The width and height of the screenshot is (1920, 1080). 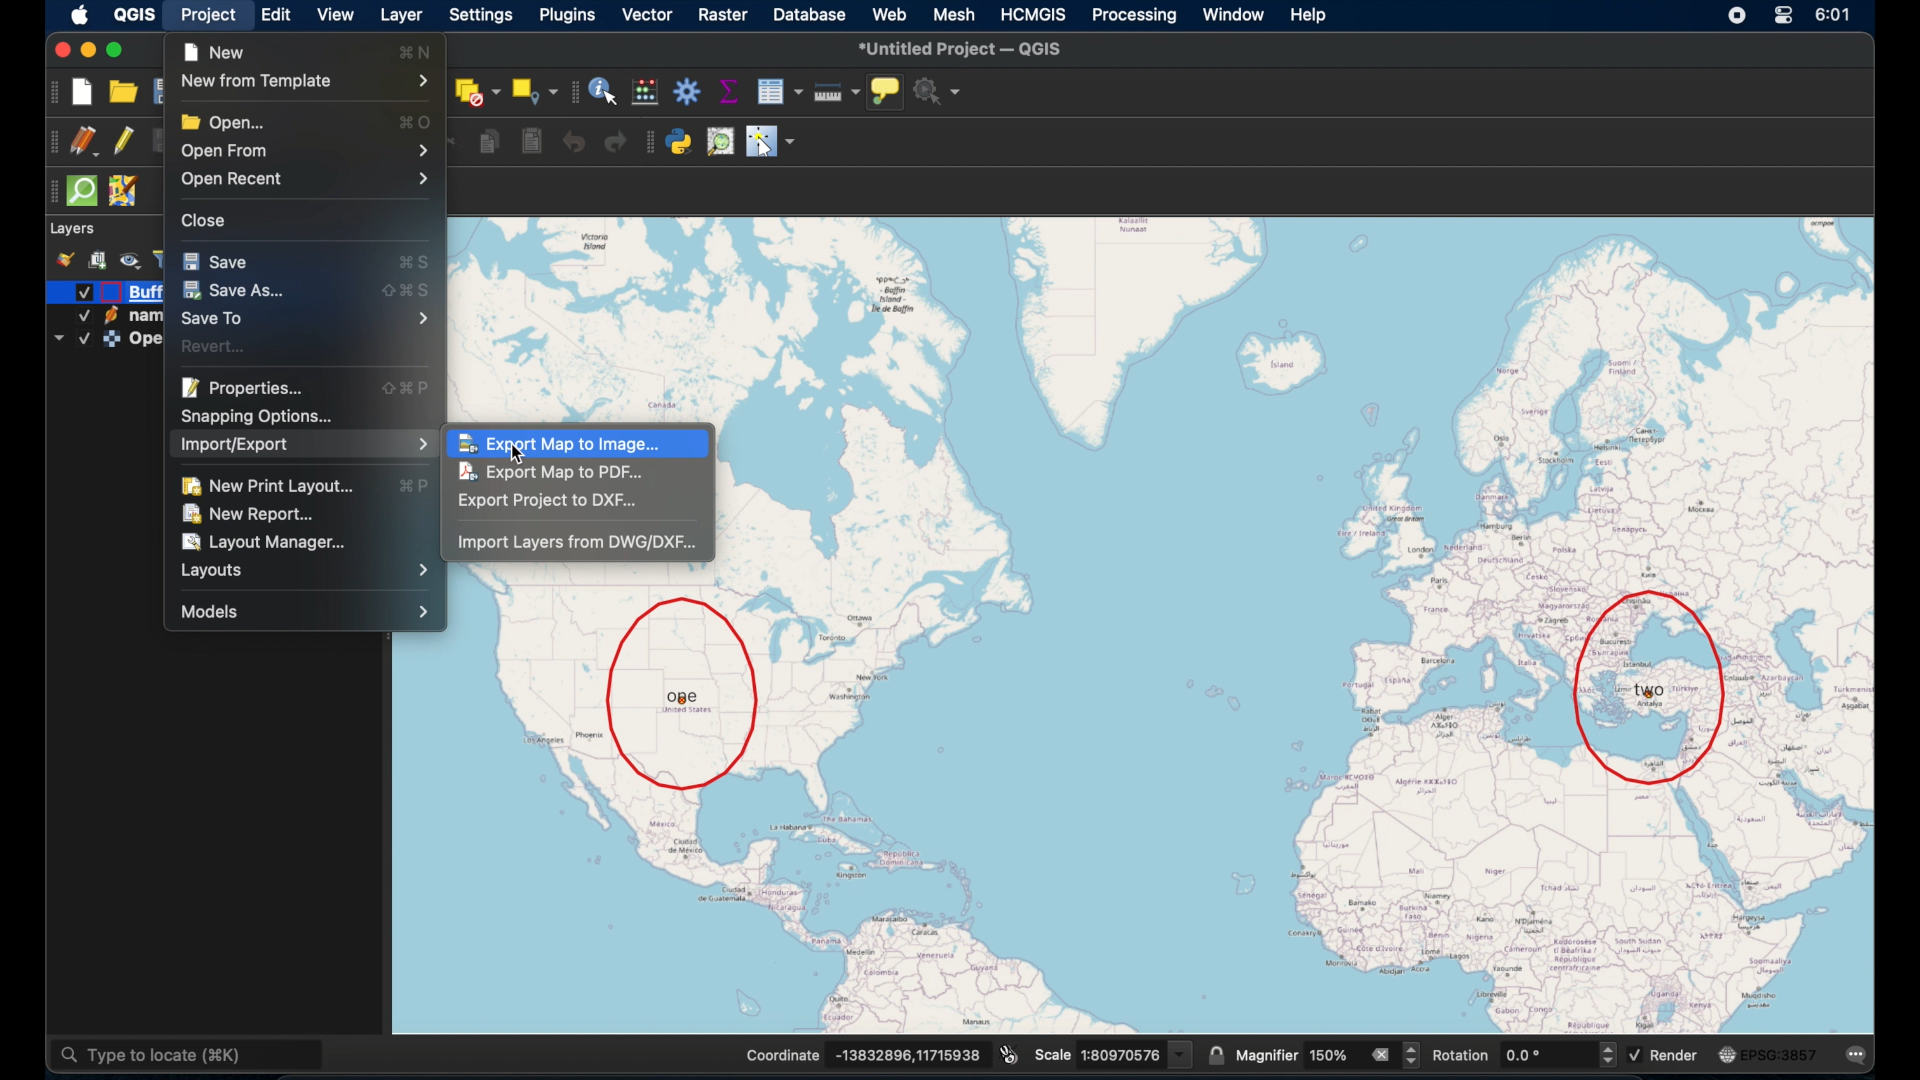 I want to click on python console, so click(x=679, y=143).